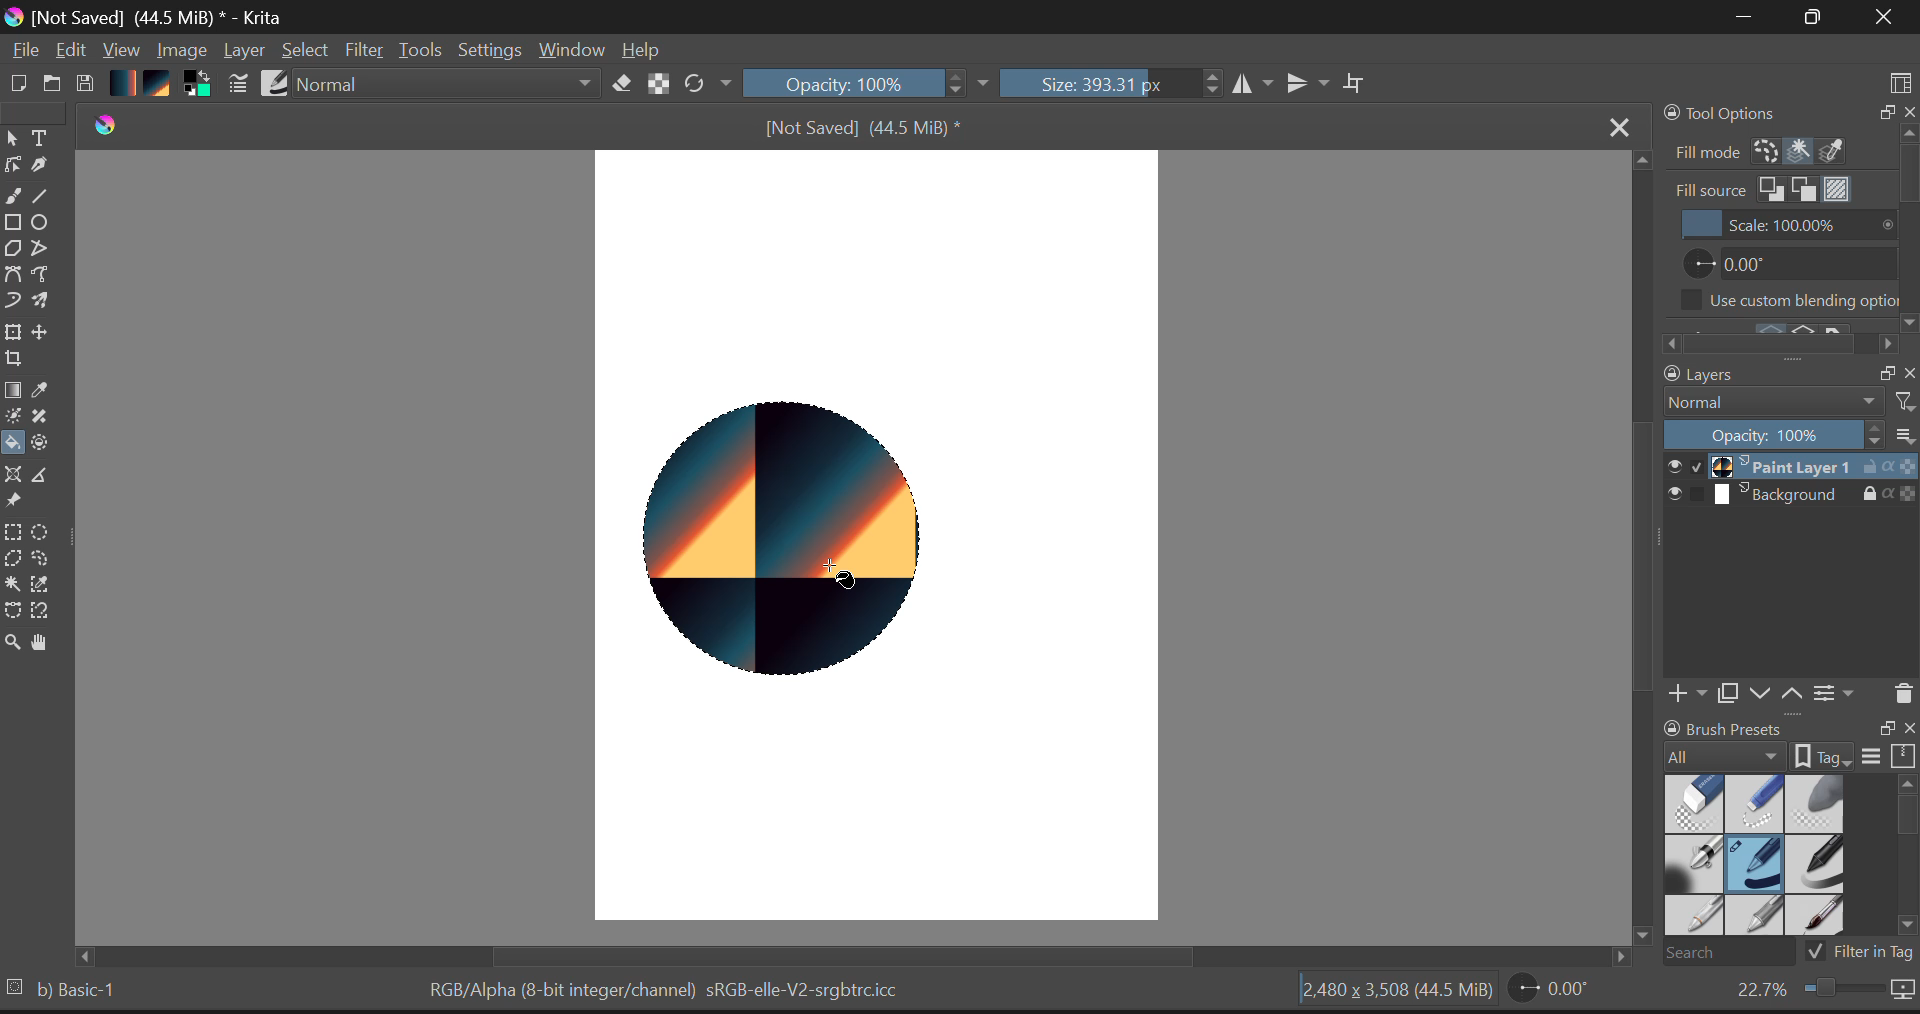 The height and width of the screenshot is (1014, 1920). Describe the element at coordinates (13, 392) in the screenshot. I see `Gradient Fill` at that location.